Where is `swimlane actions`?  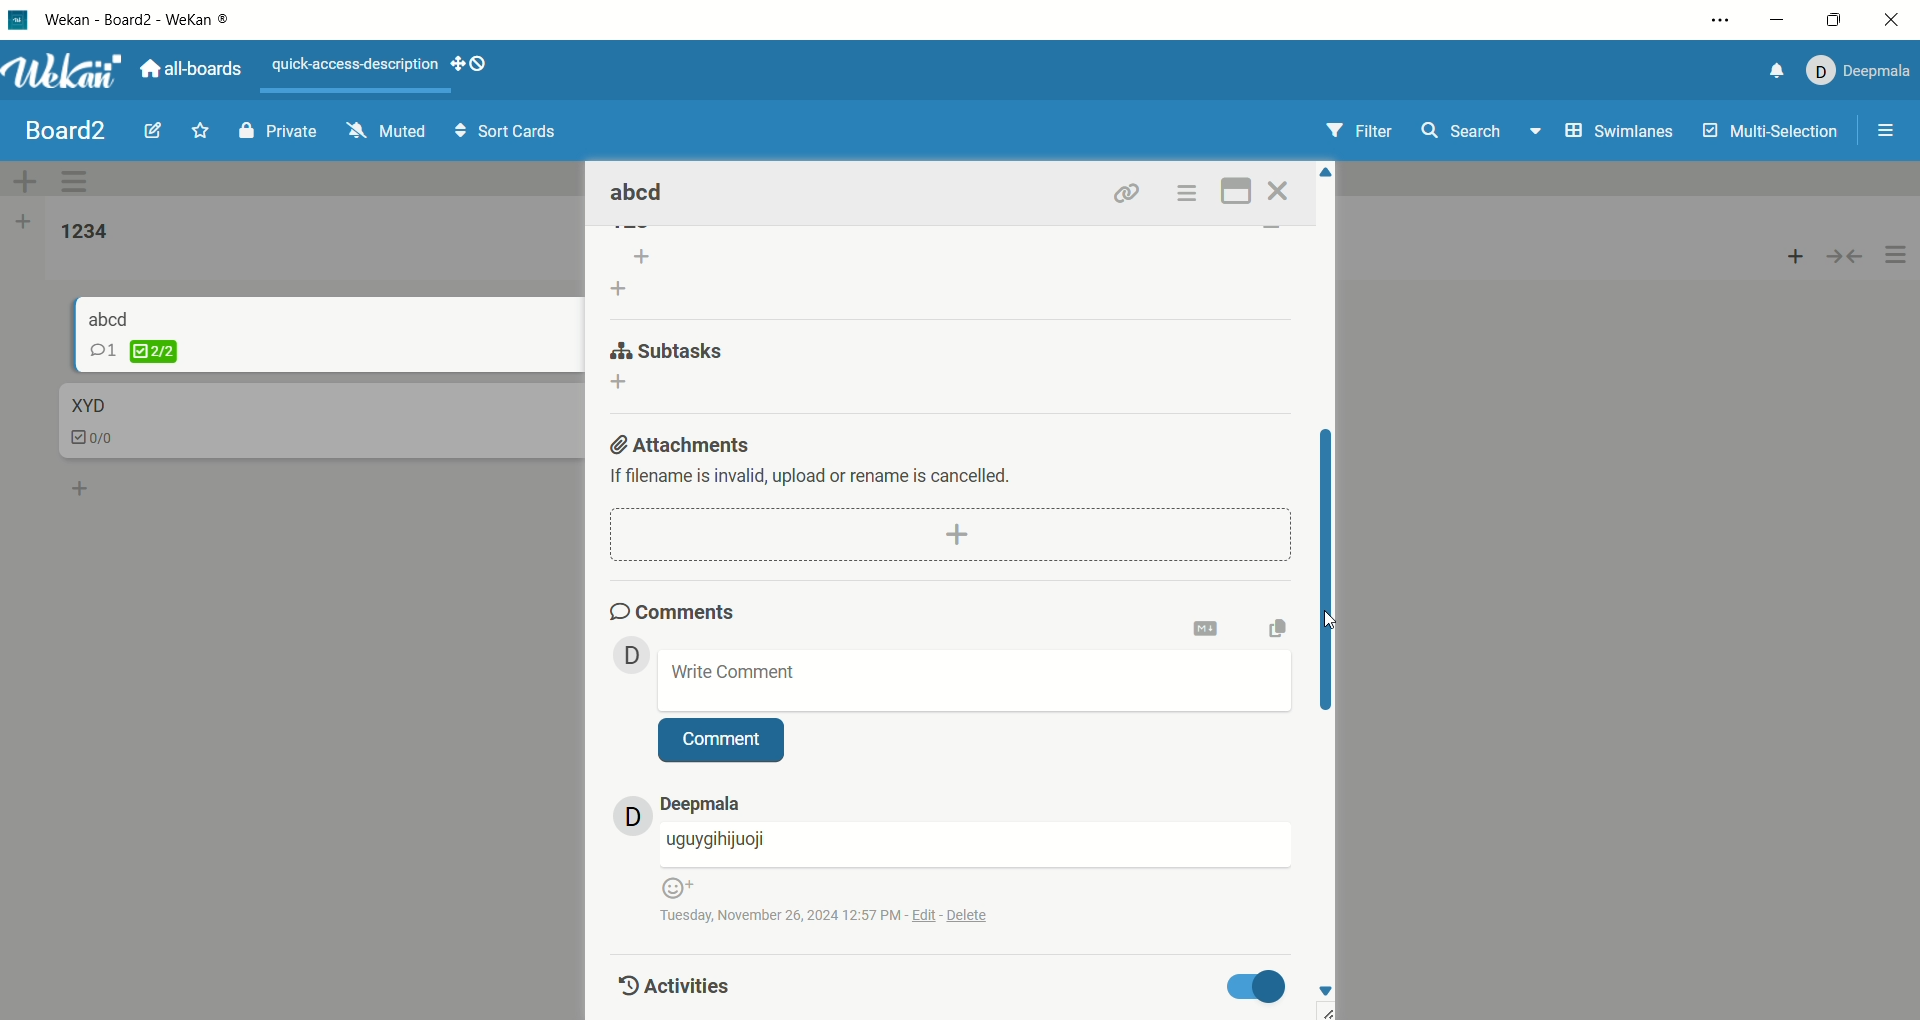 swimlane actions is located at coordinates (79, 183).